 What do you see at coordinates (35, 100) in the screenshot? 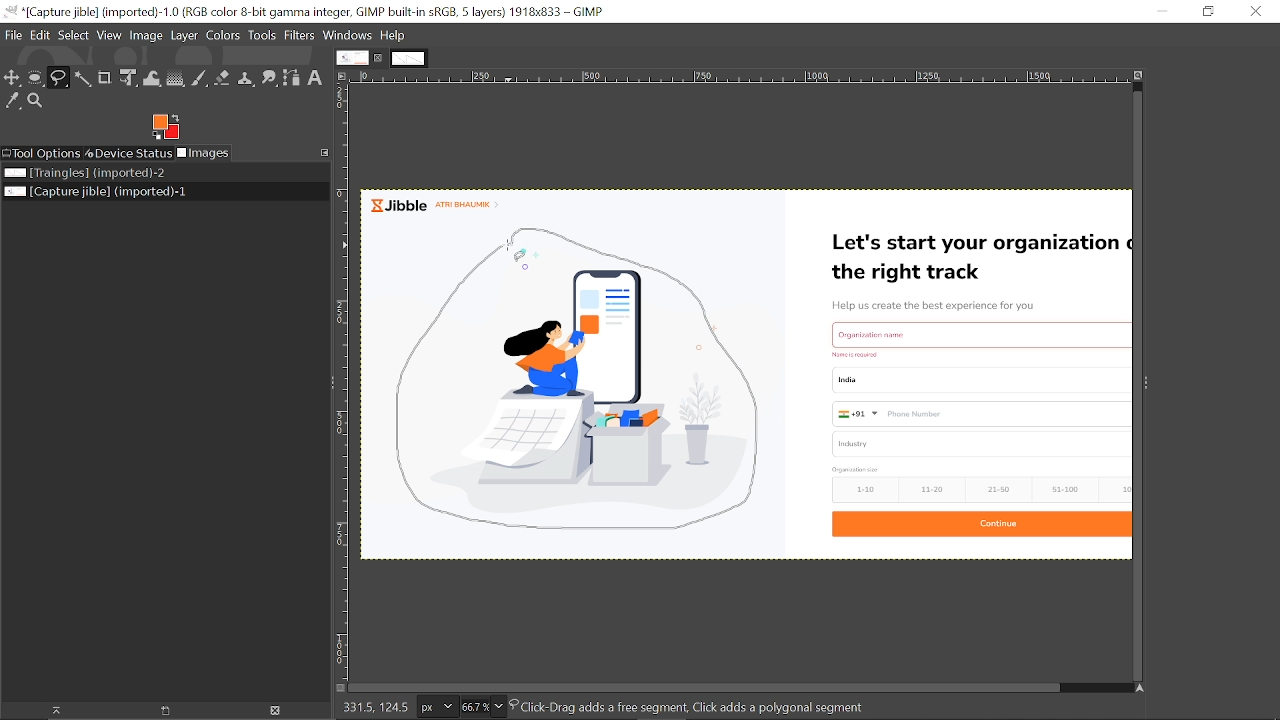
I see `Zoom tool` at bounding box center [35, 100].